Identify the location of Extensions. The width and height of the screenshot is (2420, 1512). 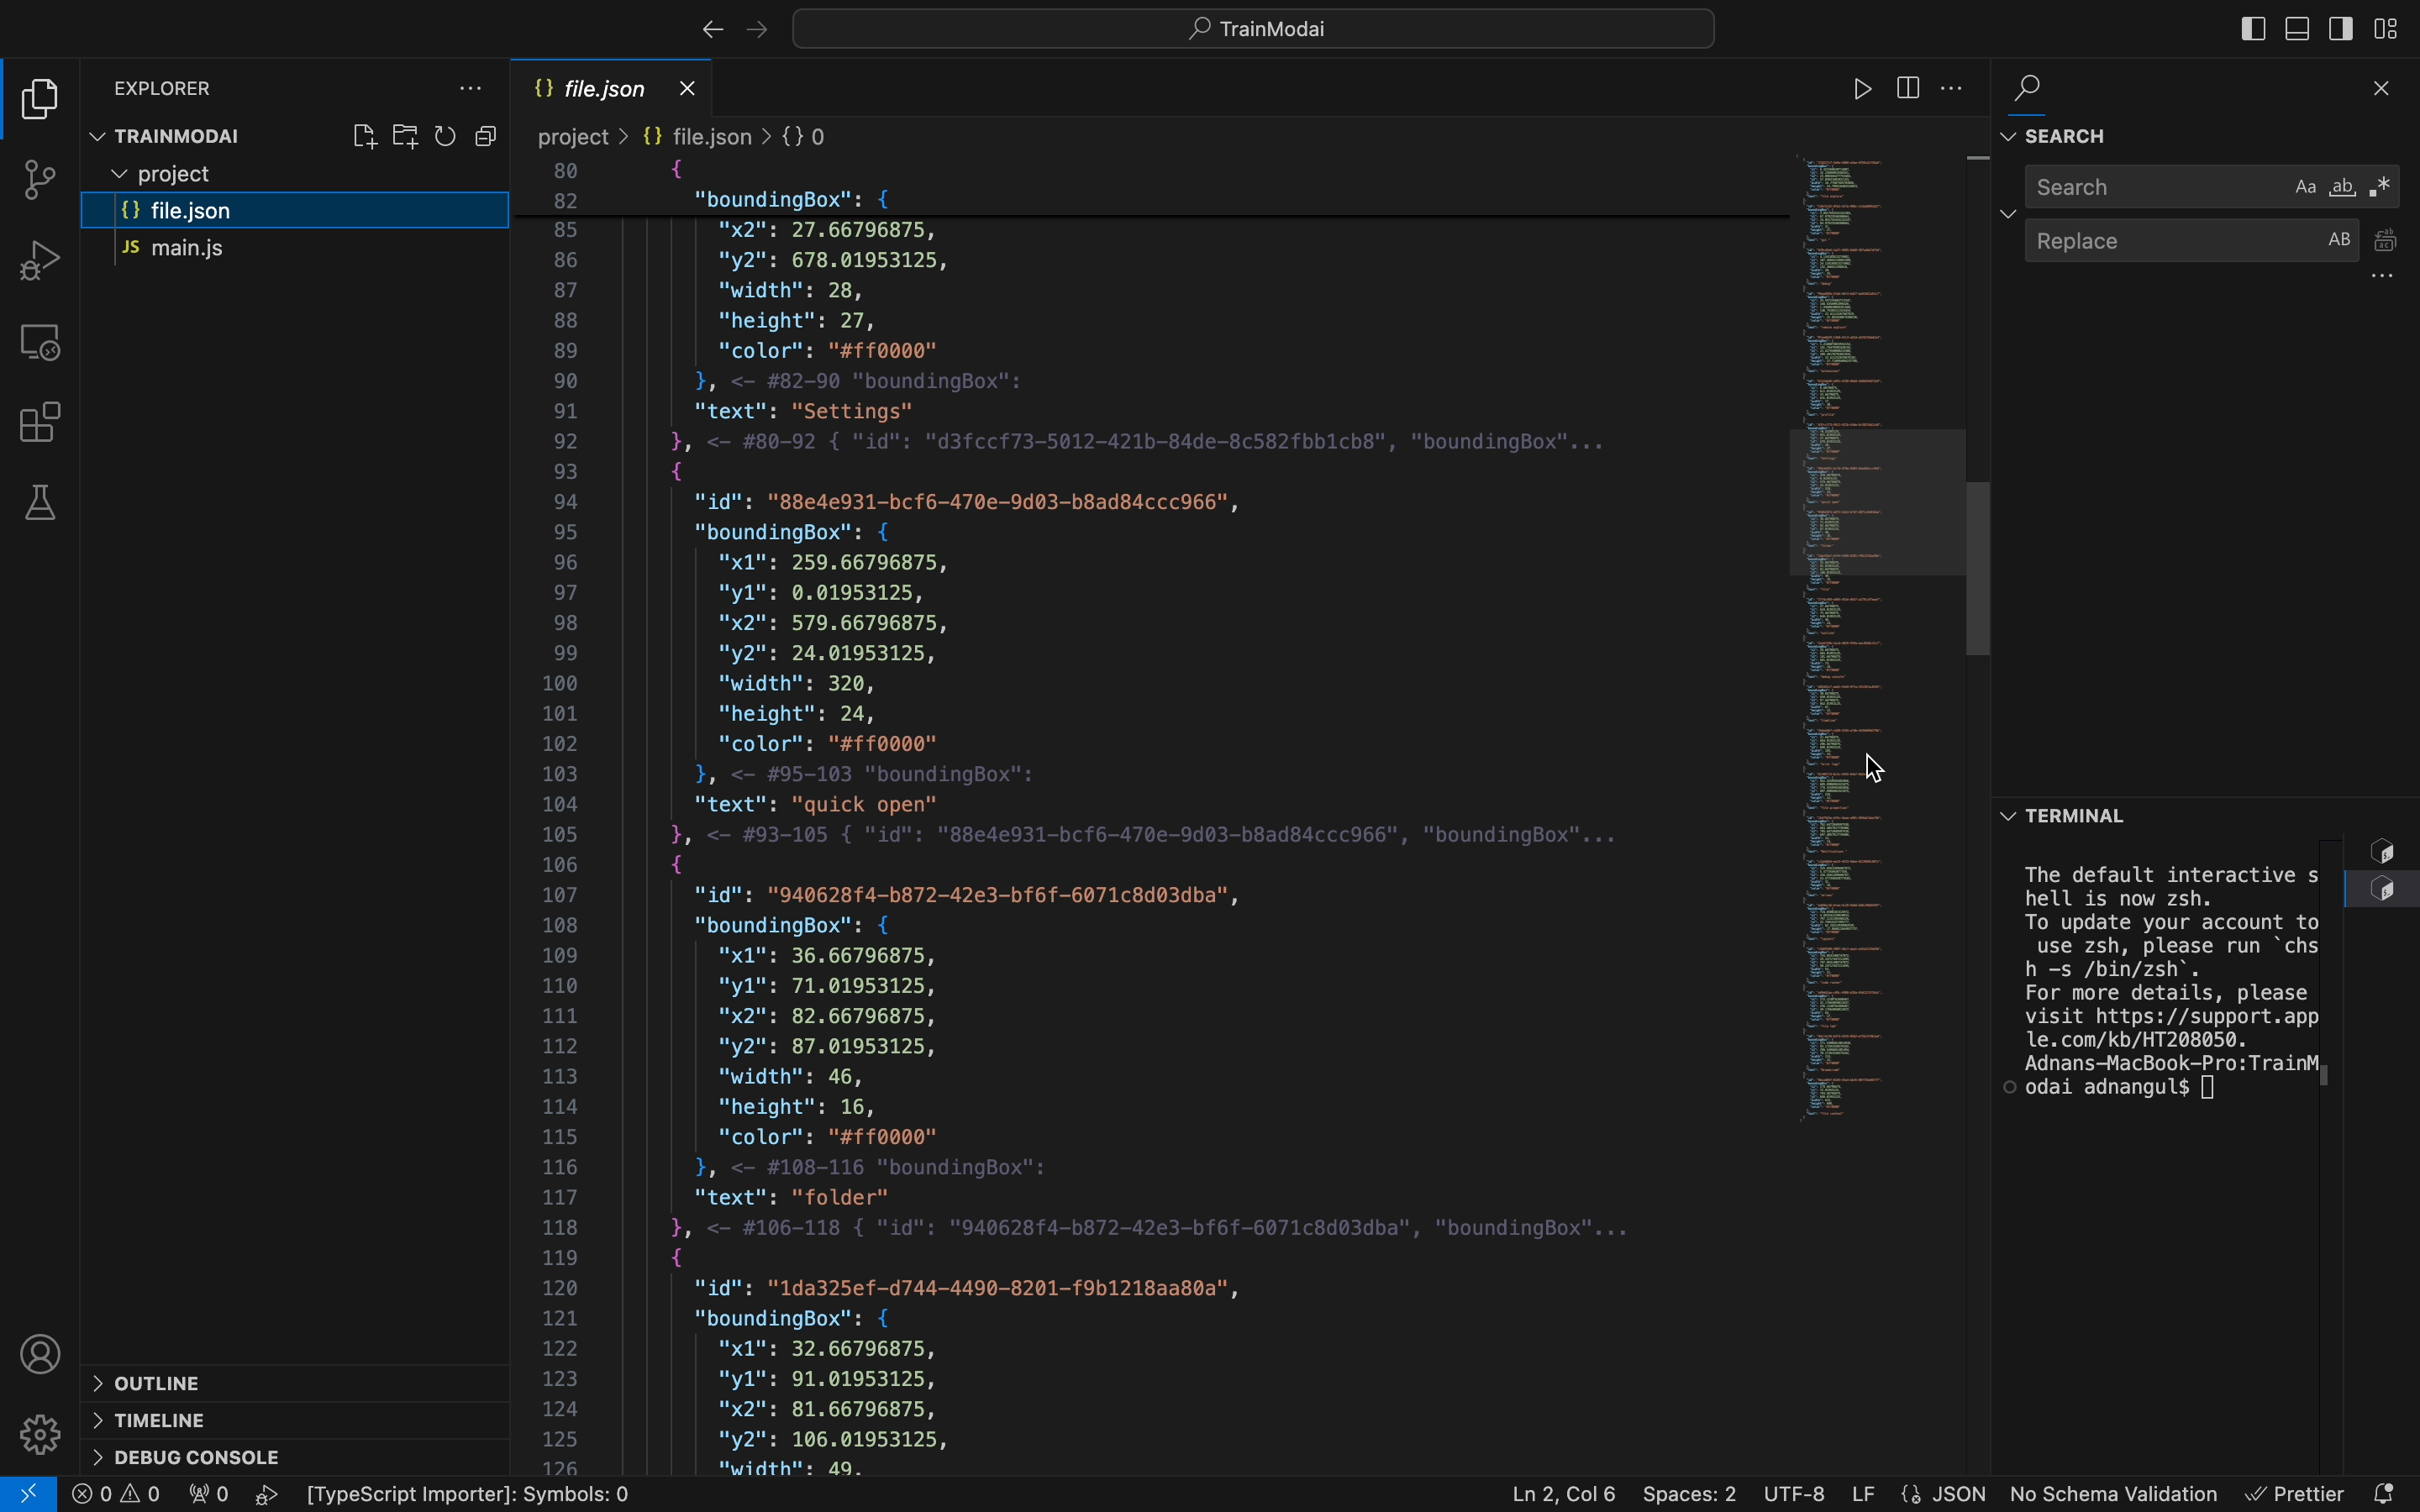
(44, 420).